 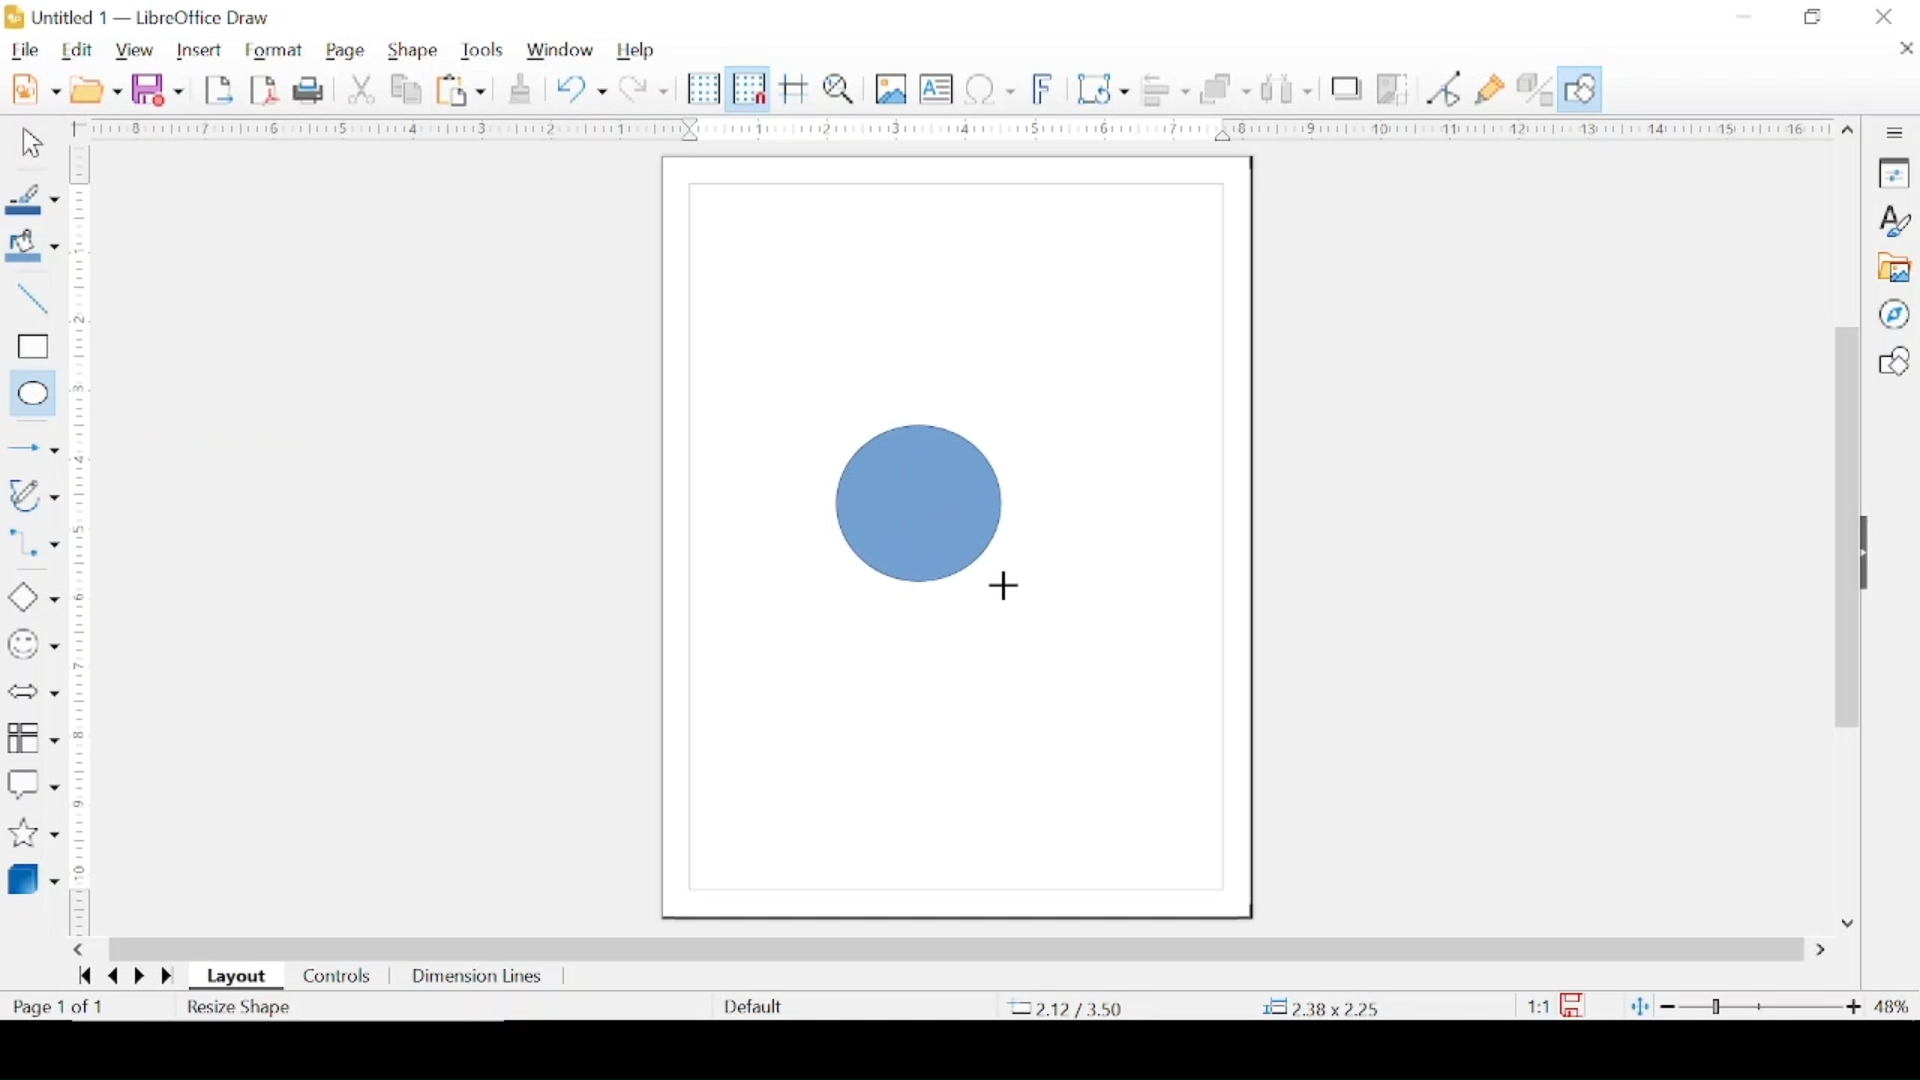 What do you see at coordinates (1897, 132) in the screenshot?
I see `sidebar settings` at bounding box center [1897, 132].